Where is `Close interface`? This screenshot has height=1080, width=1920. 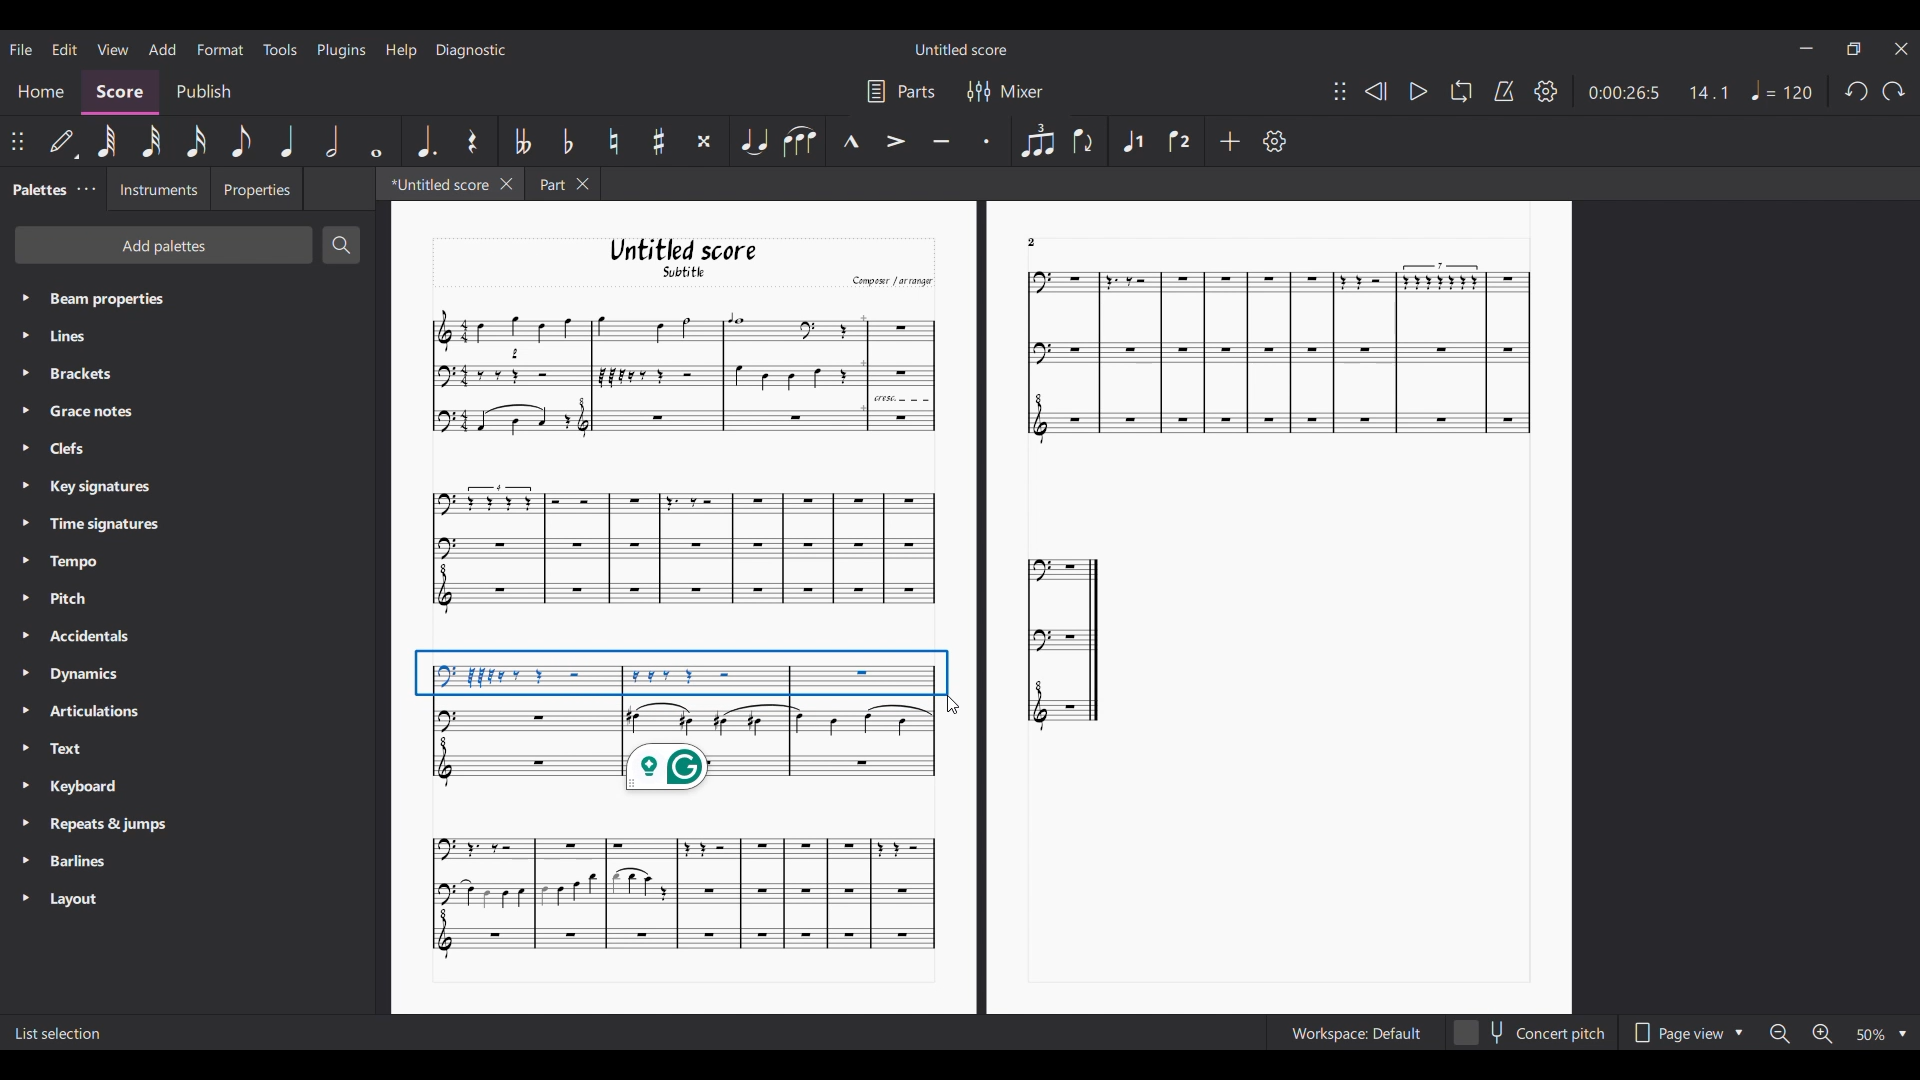 Close interface is located at coordinates (1901, 49).